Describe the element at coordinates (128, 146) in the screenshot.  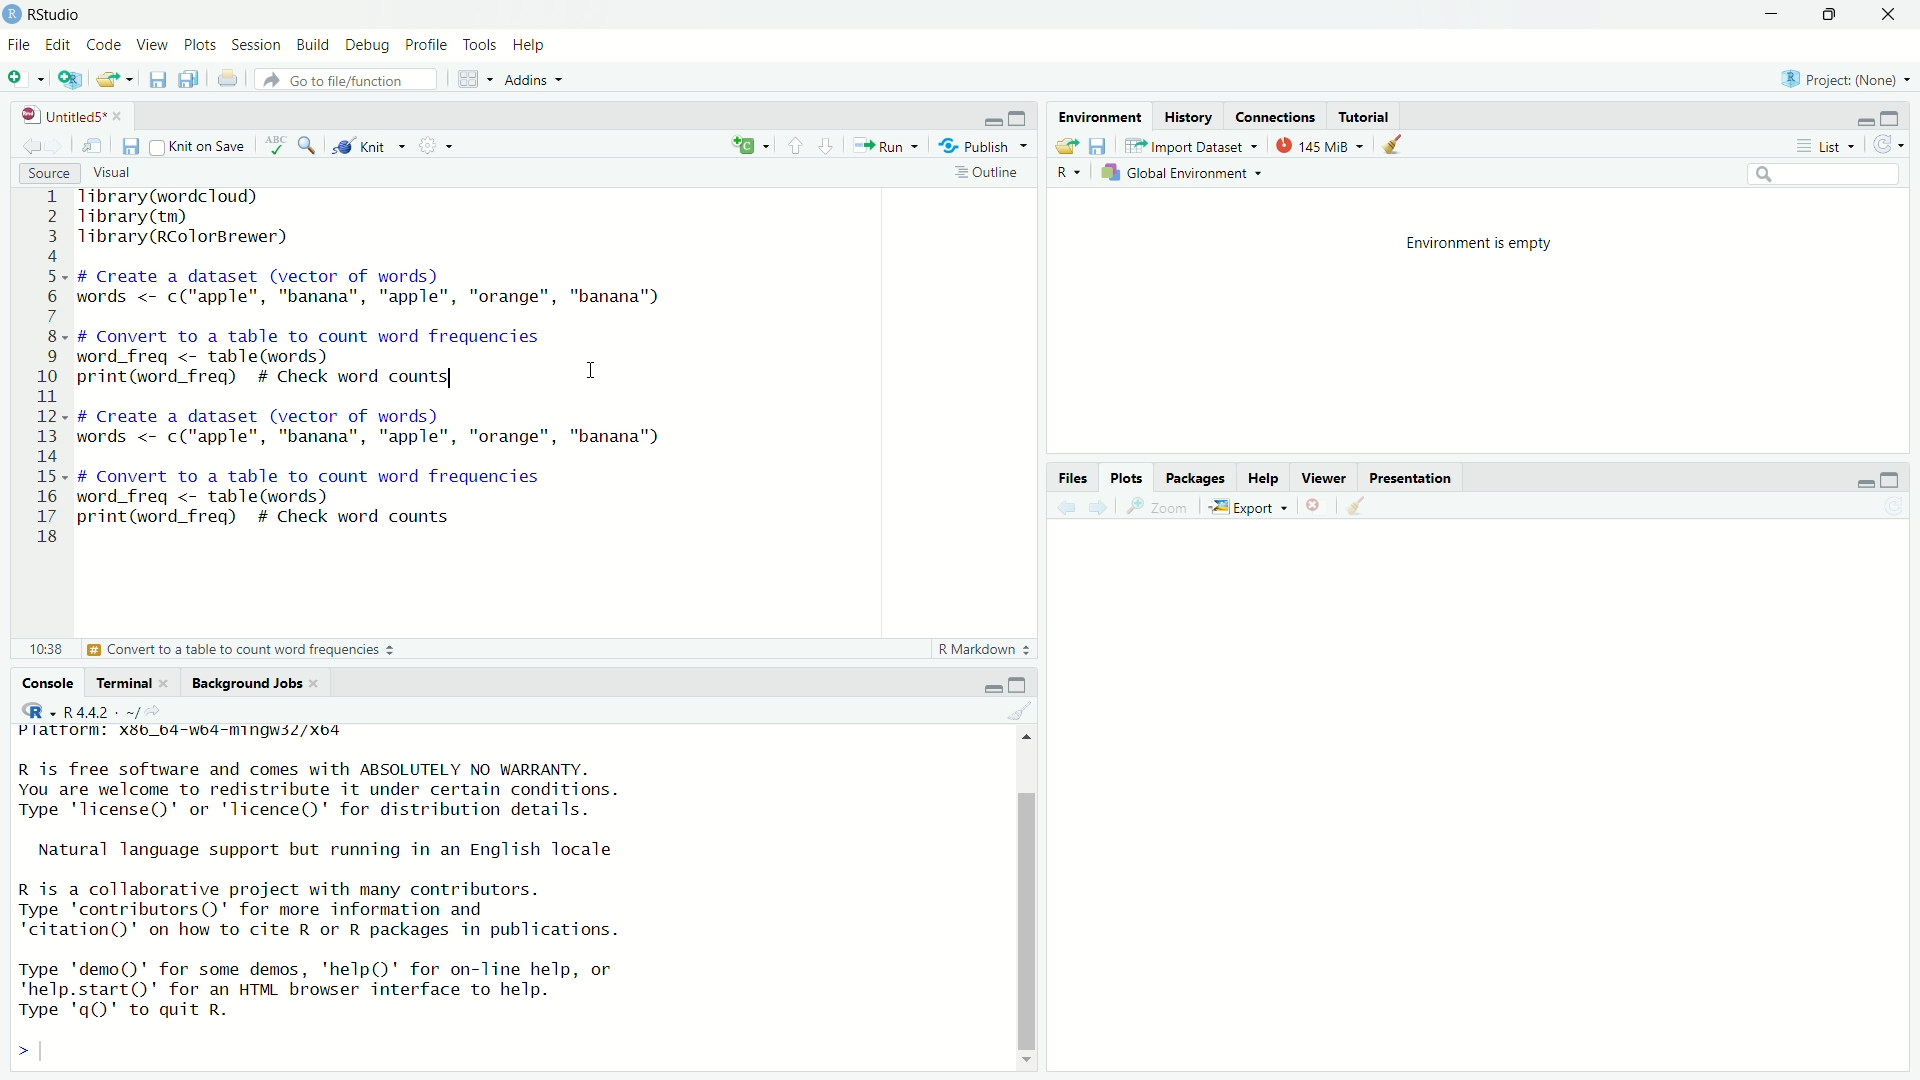
I see `Save` at that location.